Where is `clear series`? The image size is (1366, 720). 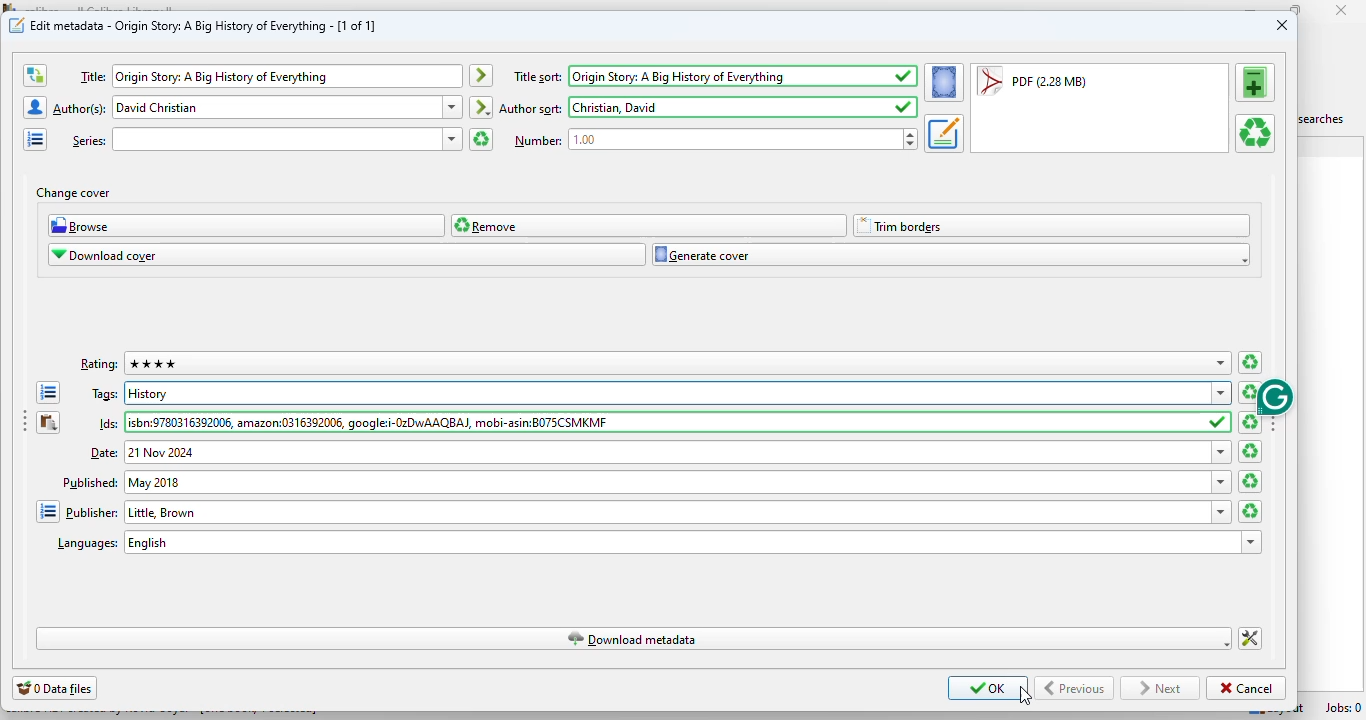 clear series is located at coordinates (481, 139).